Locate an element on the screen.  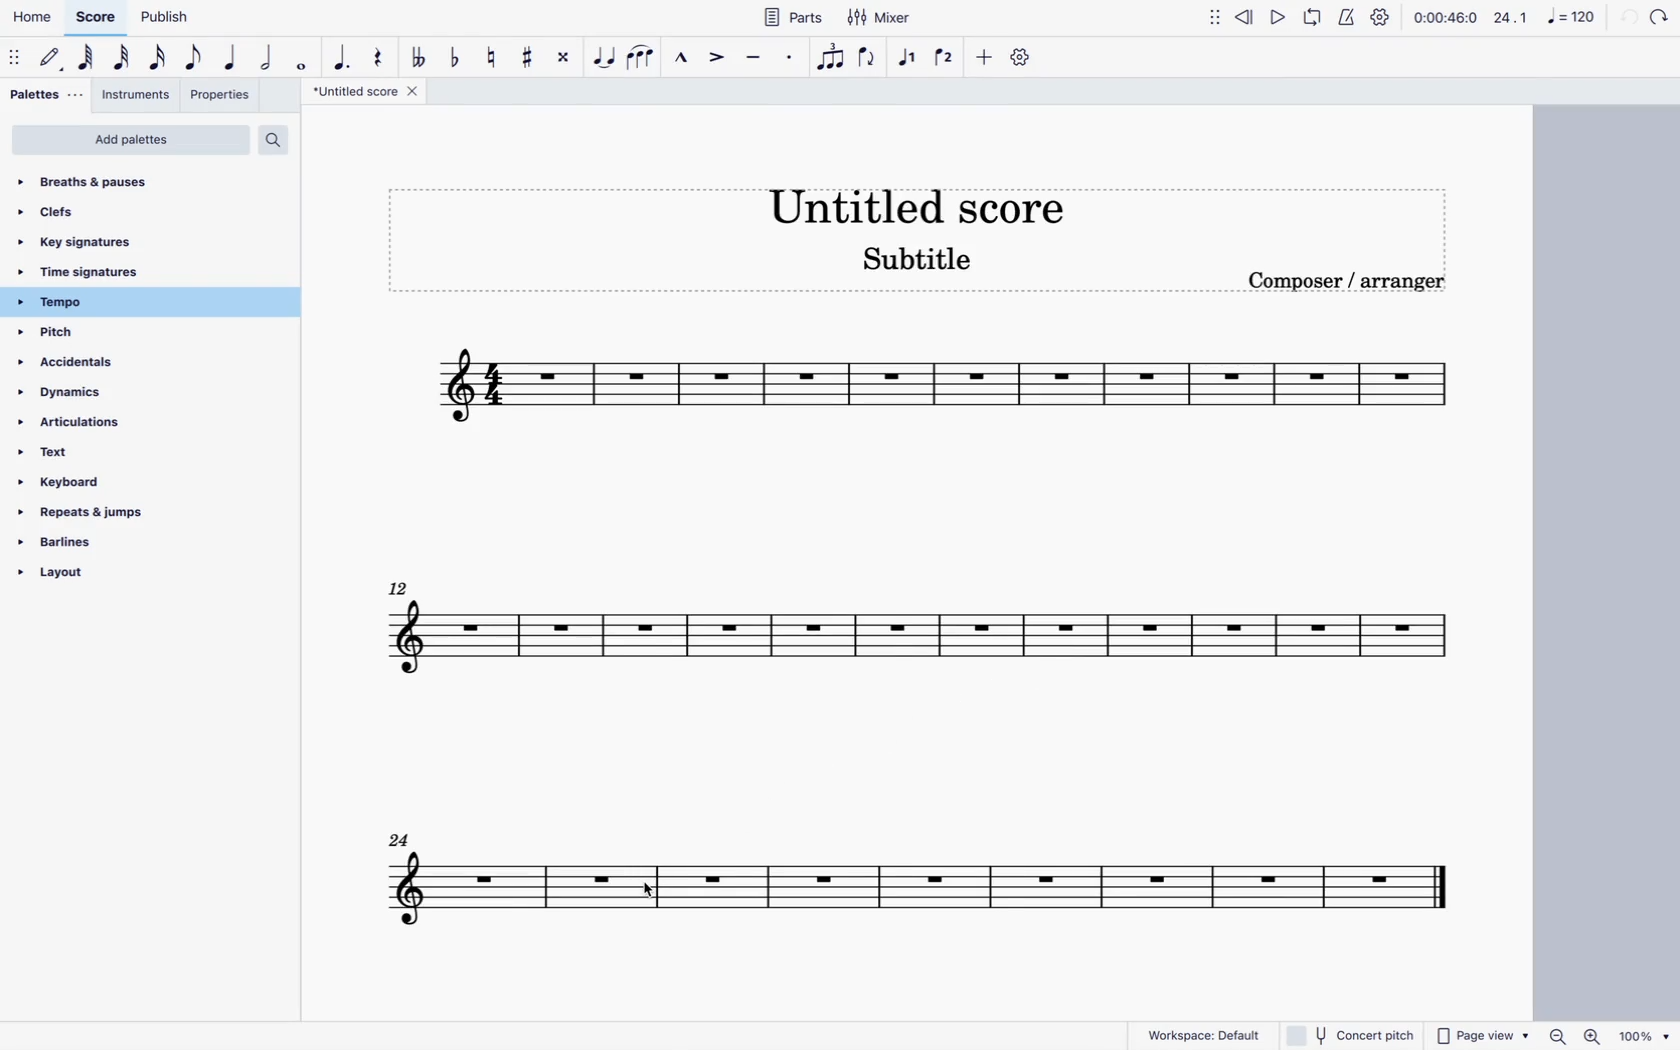
search is located at coordinates (279, 141).